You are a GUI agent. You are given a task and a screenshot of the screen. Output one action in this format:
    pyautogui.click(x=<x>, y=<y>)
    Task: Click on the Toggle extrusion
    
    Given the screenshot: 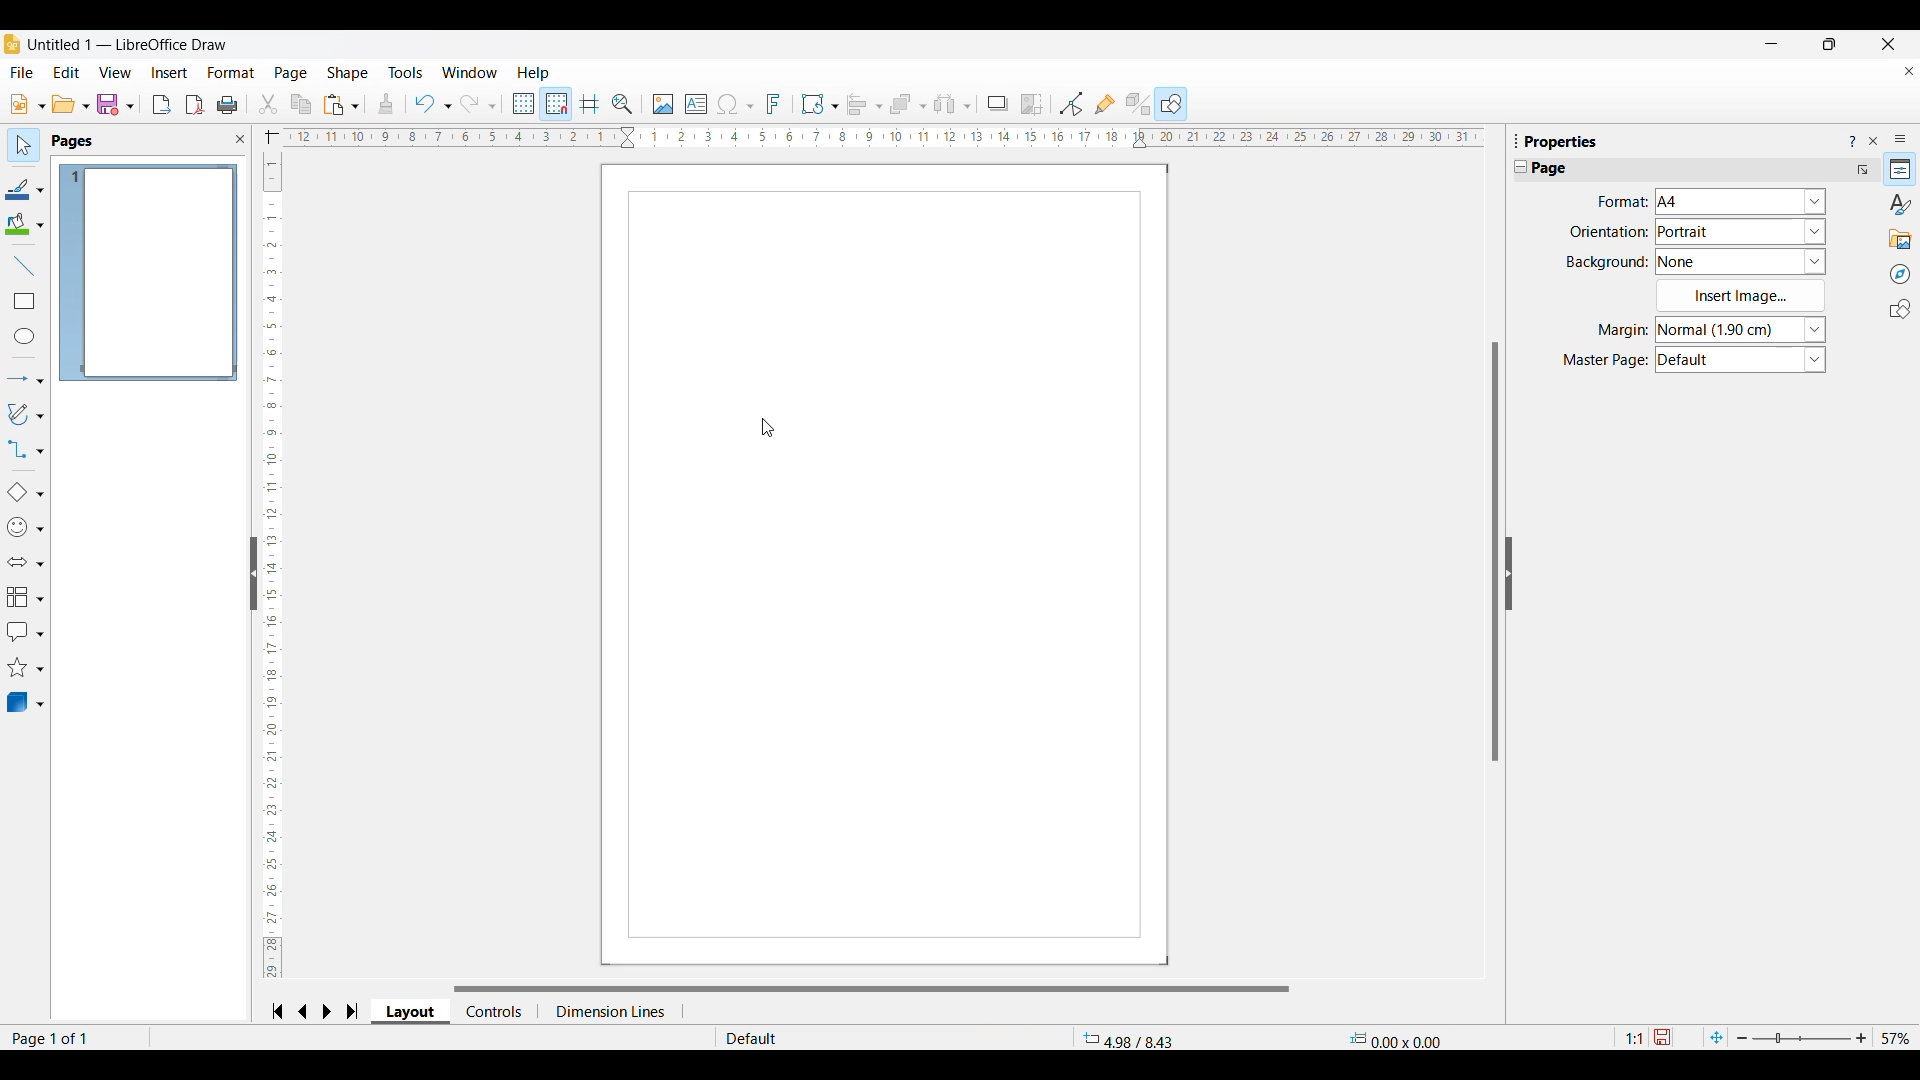 What is the action you would take?
    pyautogui.click(x=1139, y=104)
    